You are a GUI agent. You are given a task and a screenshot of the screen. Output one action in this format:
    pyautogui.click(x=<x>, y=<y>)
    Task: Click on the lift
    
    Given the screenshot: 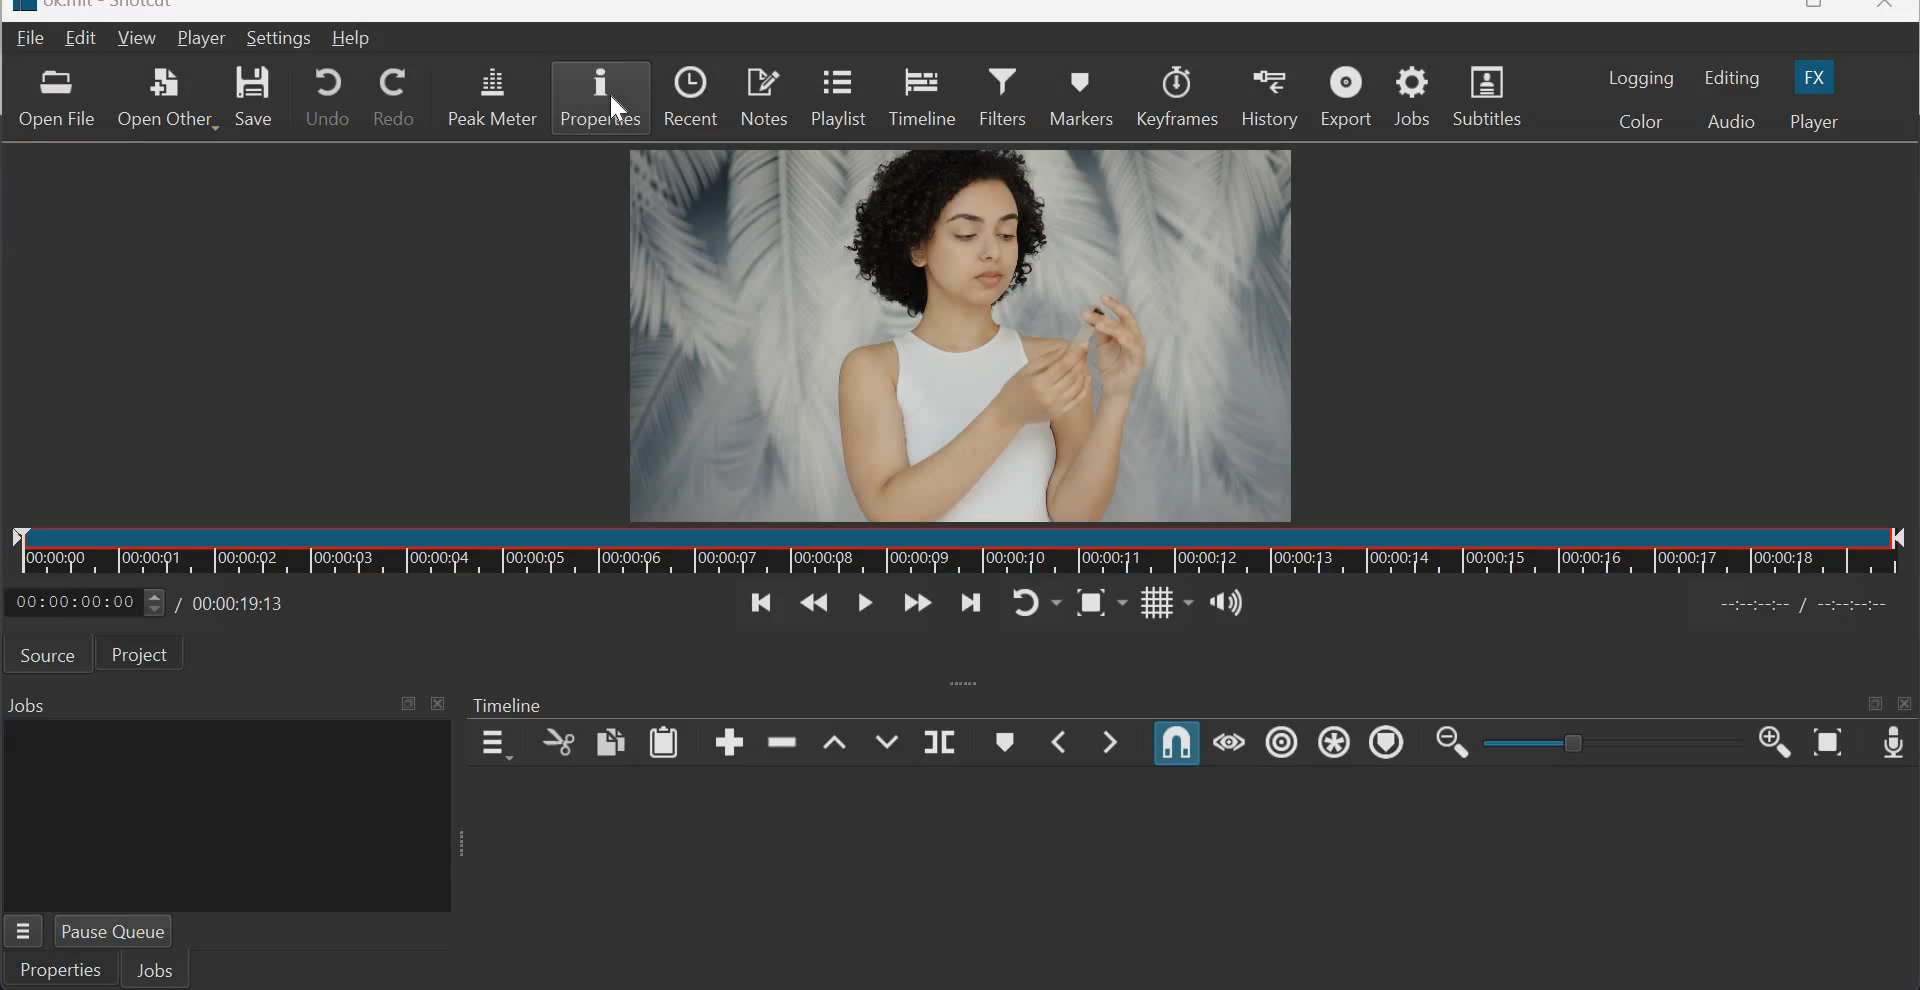 What is the action you would take?
    pyautogui.click(x=834, y=739)
    